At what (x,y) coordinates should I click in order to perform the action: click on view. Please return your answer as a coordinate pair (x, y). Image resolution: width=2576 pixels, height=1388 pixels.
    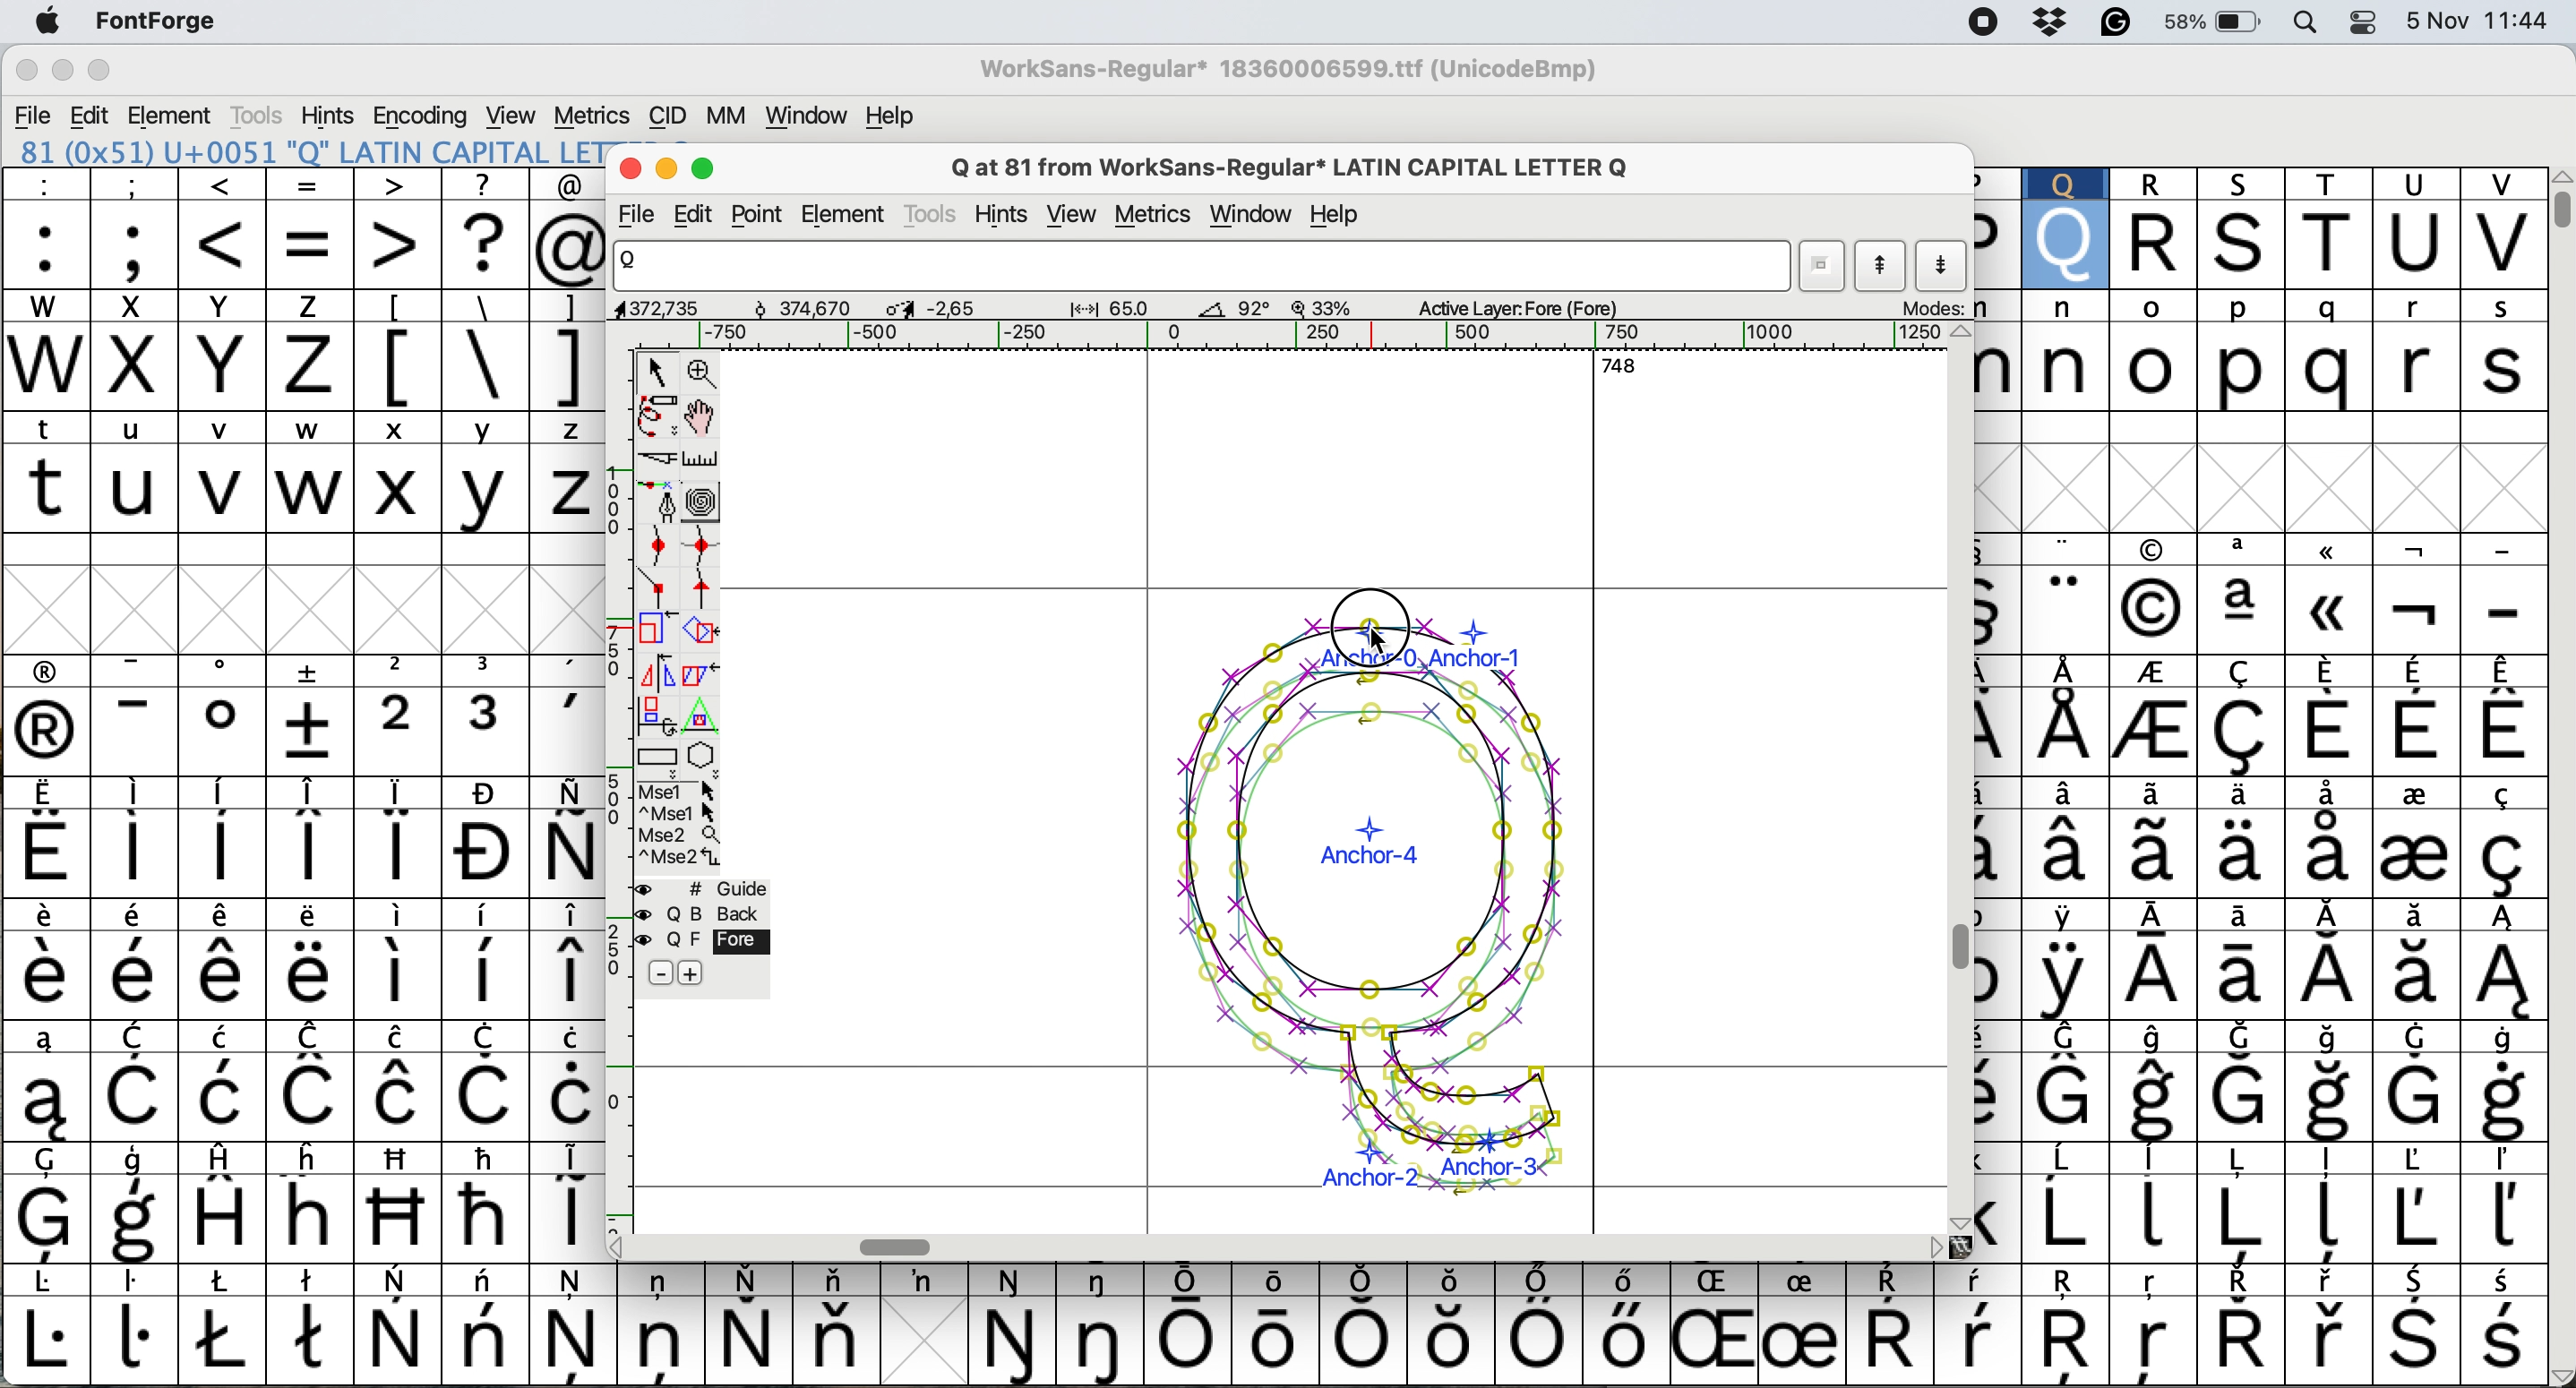
    Looking at the image, I should click on (517, 114).